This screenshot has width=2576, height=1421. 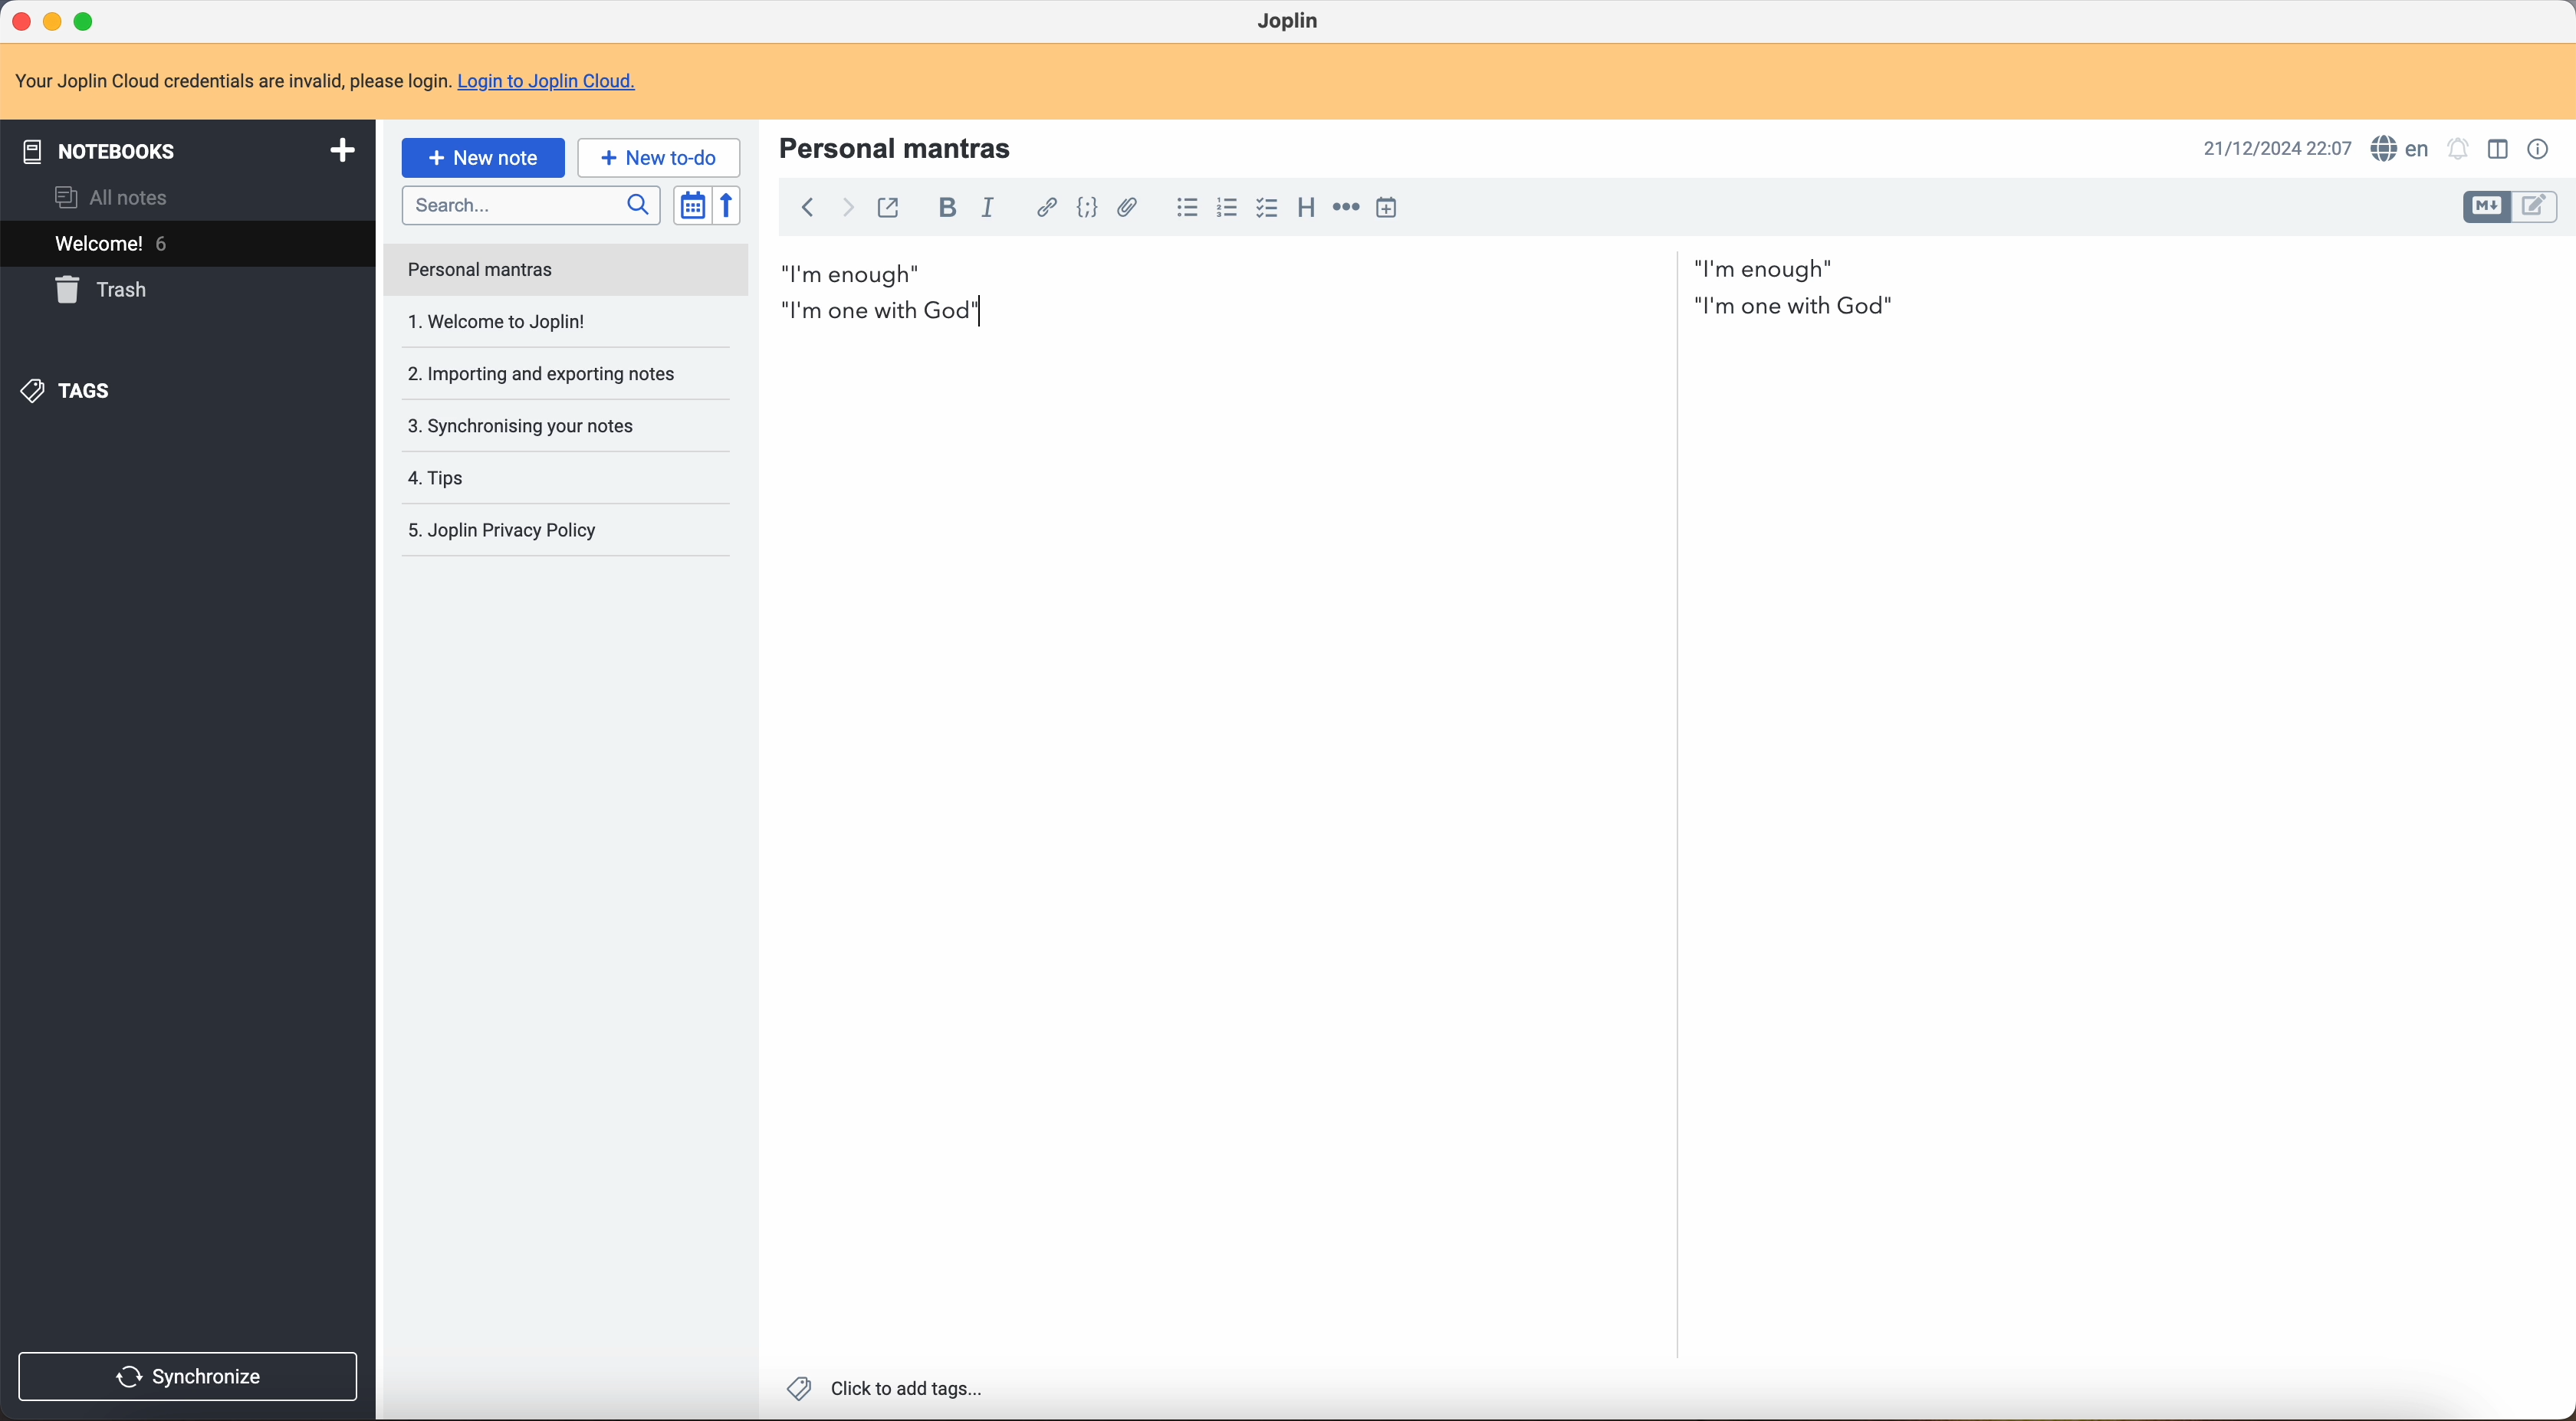 I want to click on trash, so click(x=106, y=290).